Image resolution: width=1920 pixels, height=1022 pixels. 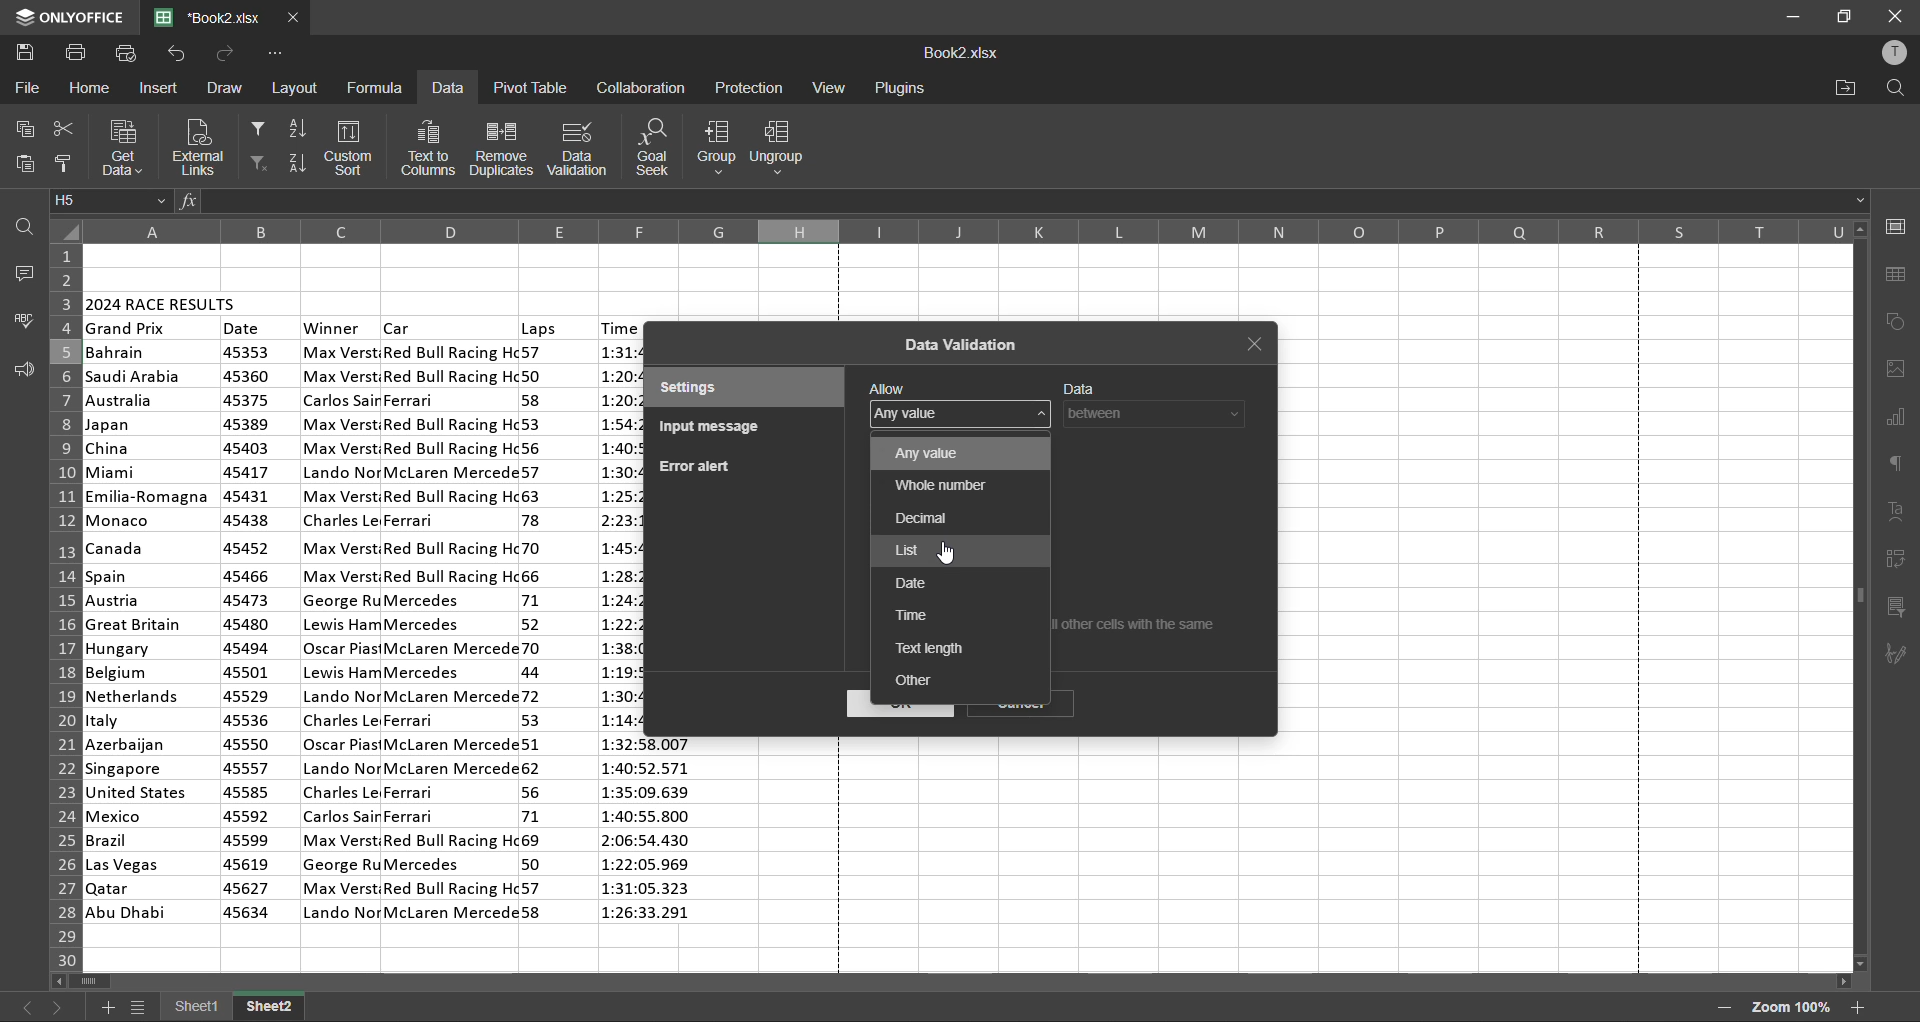 What do you see at coordinates (1893, 56) in the screenshot?
I see `profile` at bounding box center [1893, 56].